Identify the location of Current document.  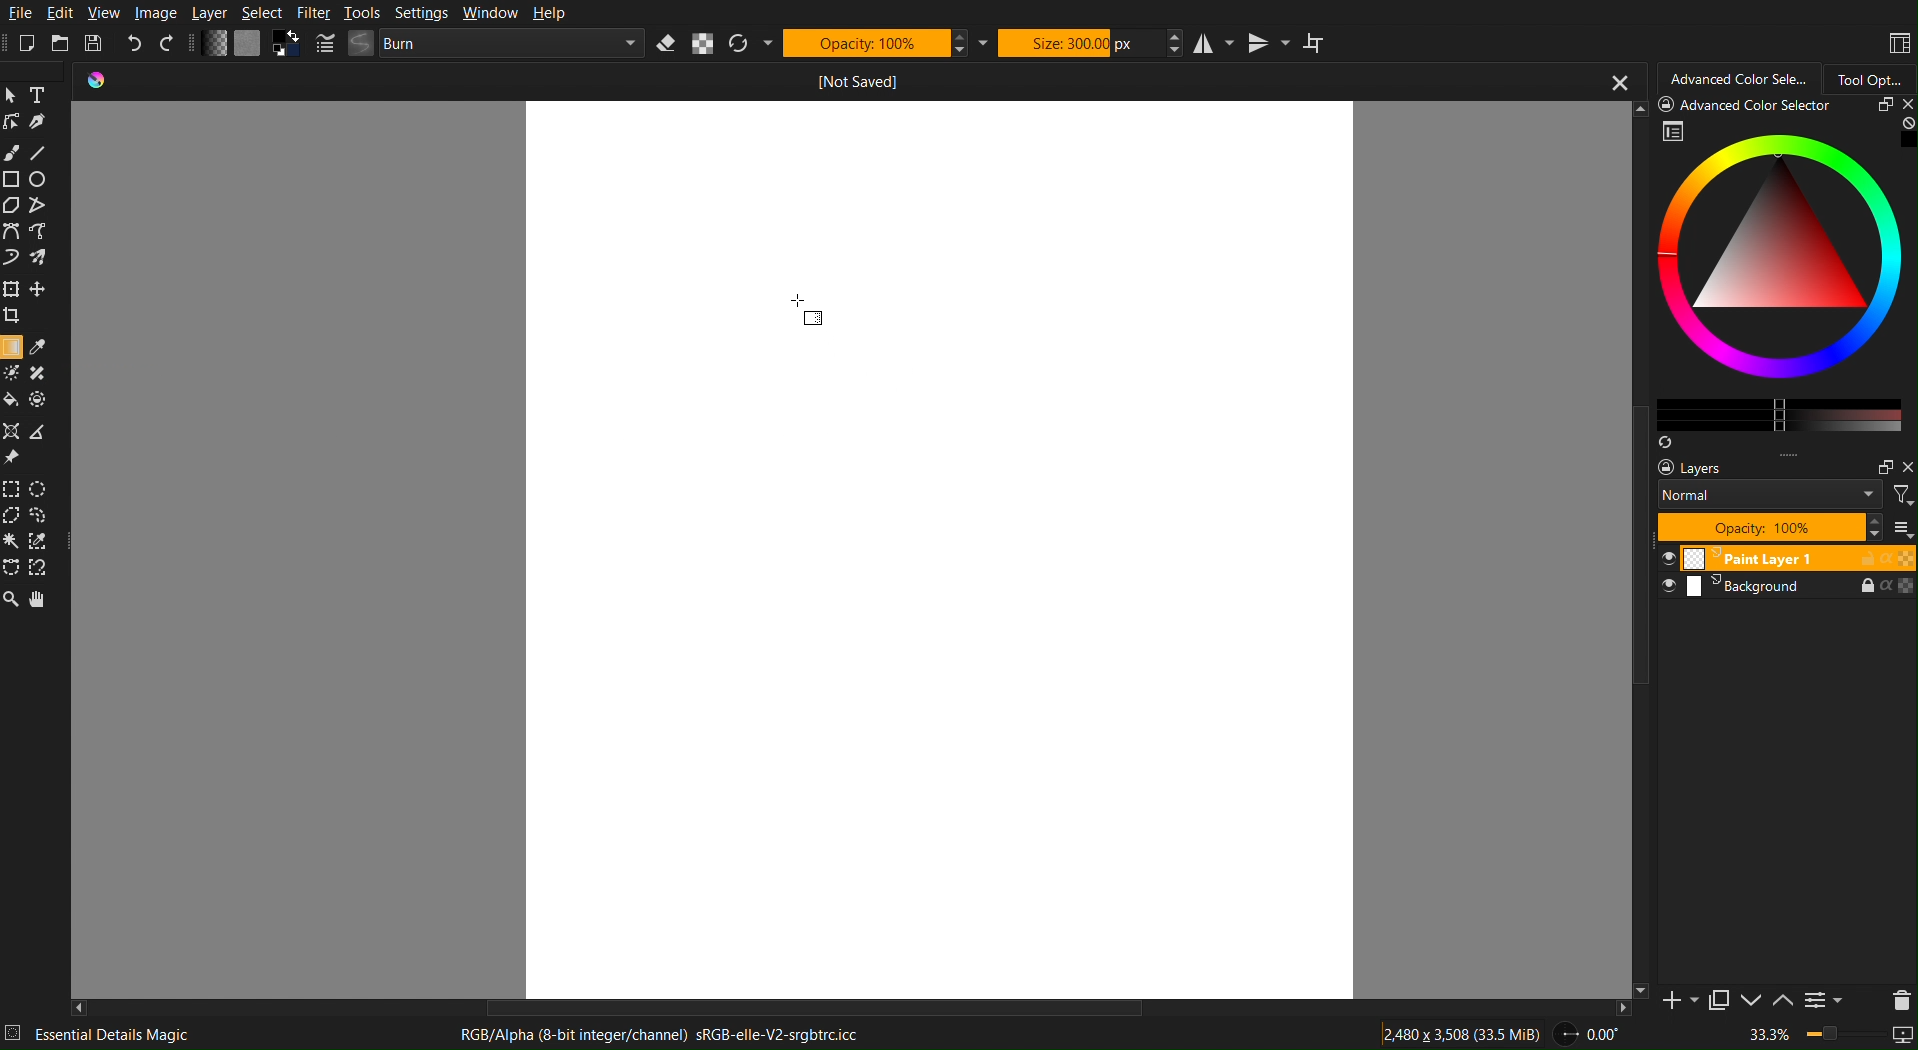
(858, 82).